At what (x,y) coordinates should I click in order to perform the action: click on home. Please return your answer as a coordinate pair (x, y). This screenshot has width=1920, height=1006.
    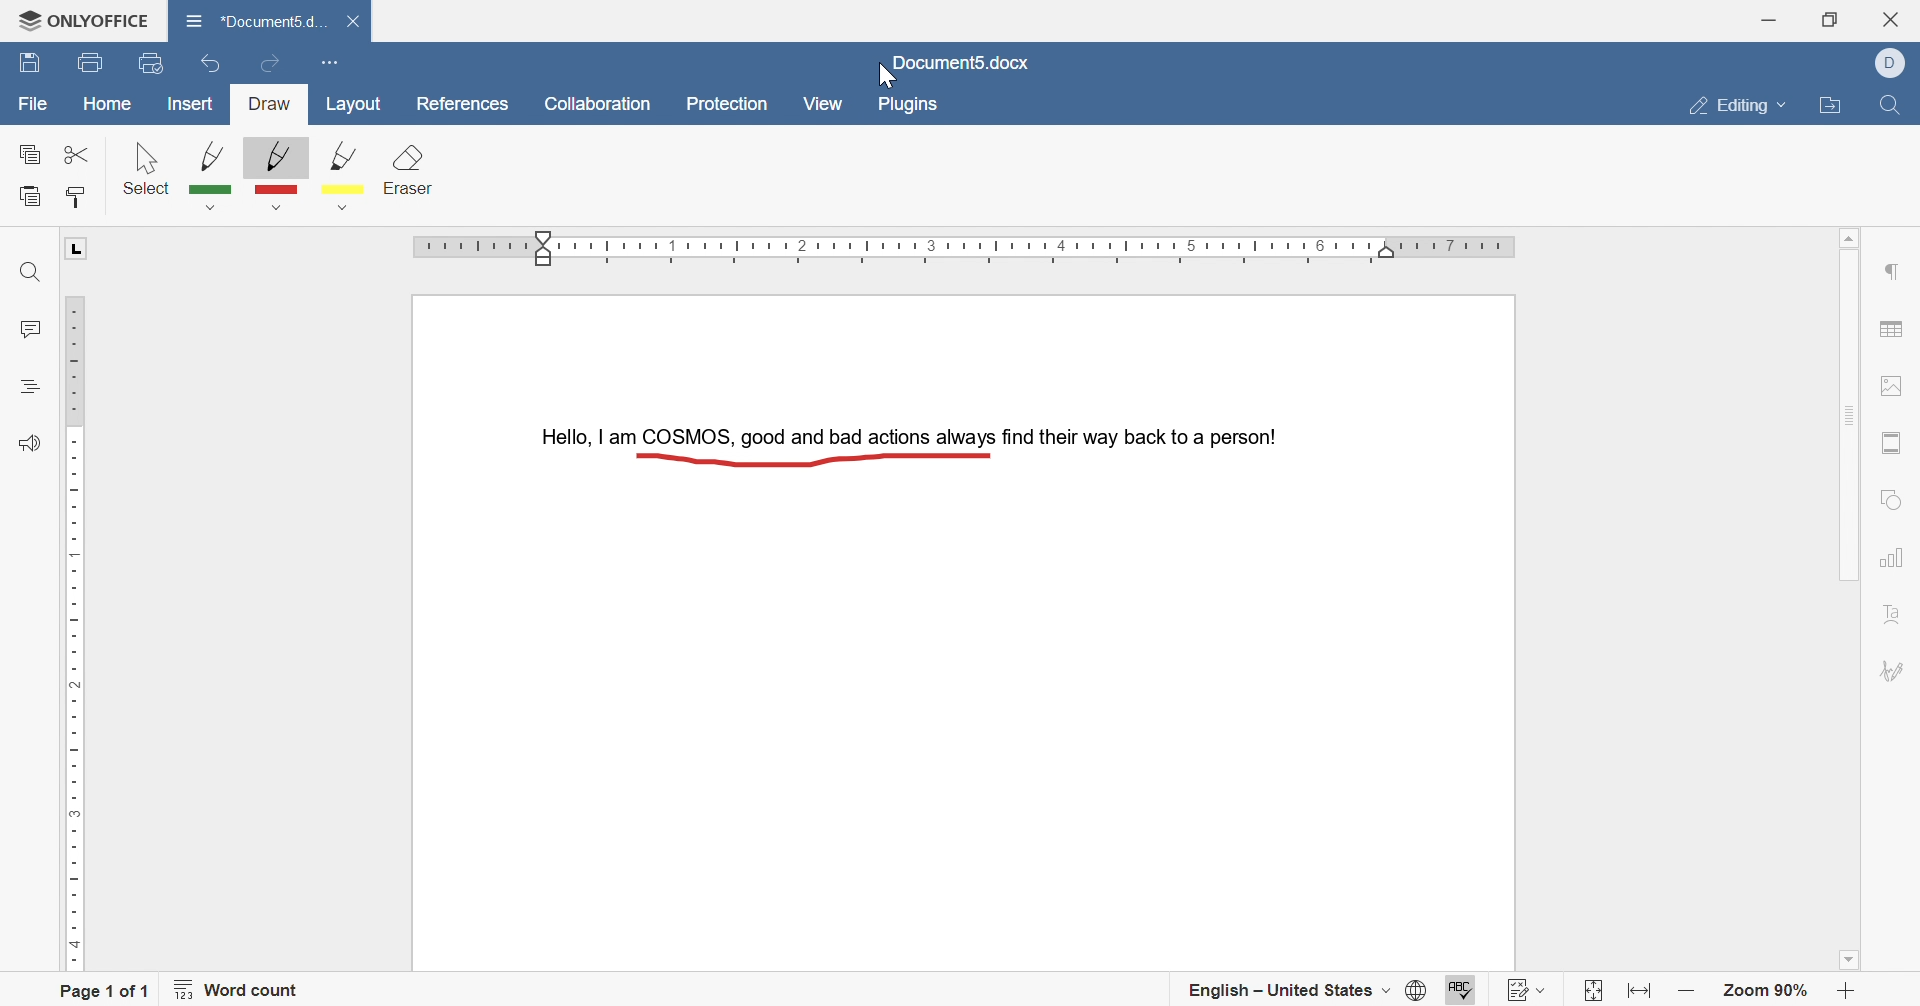
    Looking at the image, I should click on (109, 103).